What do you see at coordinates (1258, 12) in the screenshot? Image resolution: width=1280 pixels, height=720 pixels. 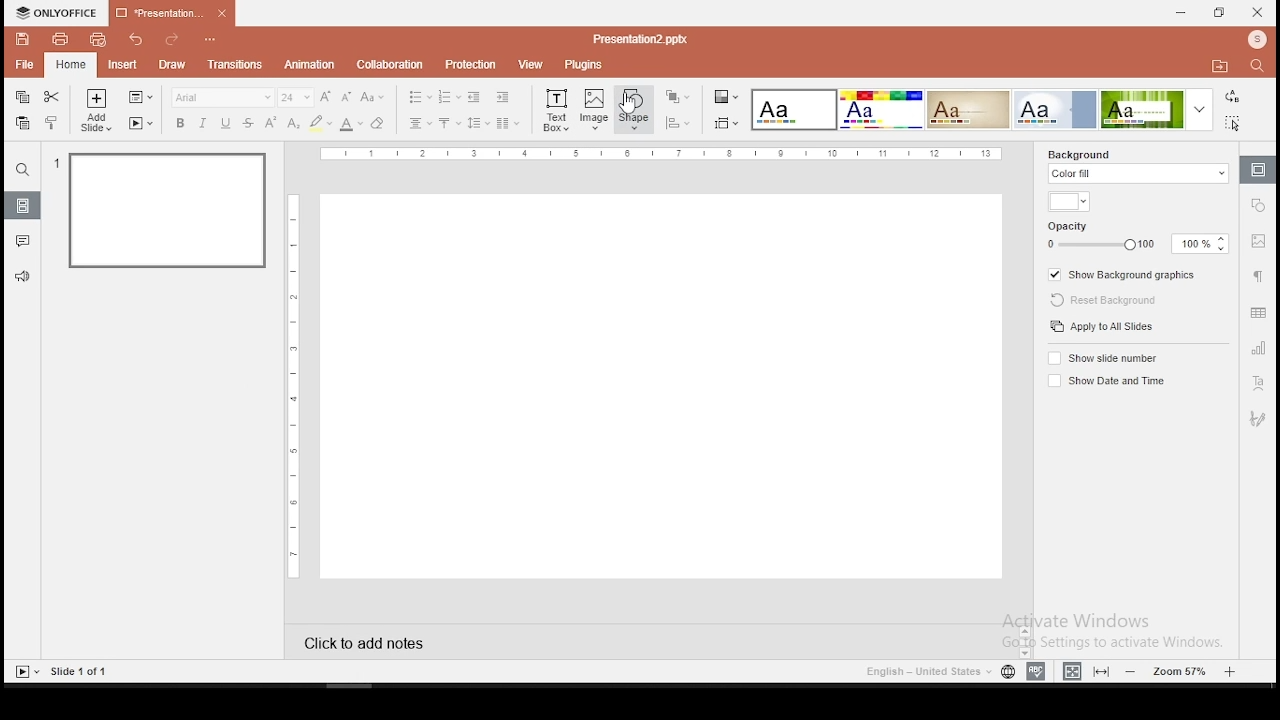 I see `close window` at bounding box center [1258, 12].